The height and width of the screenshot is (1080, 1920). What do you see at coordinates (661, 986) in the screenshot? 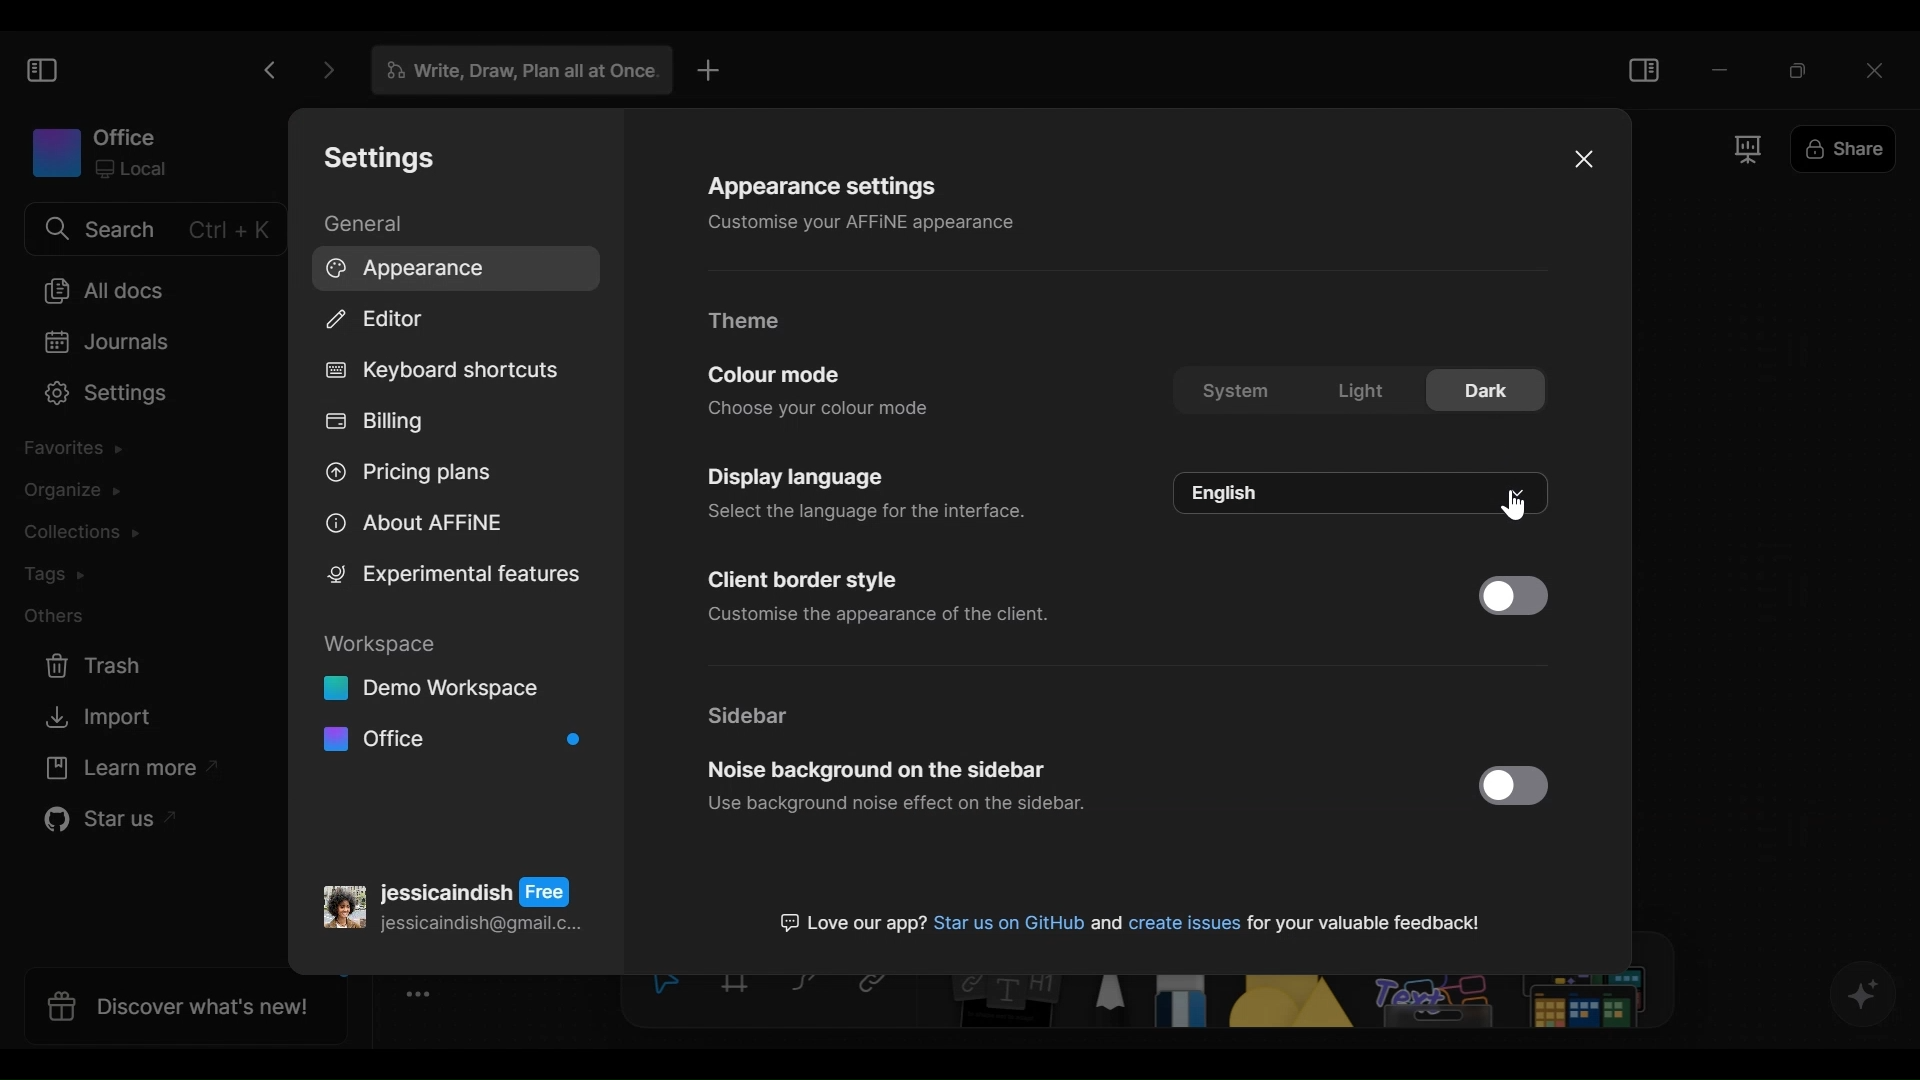
I see `Select` at bounding box center [661, 986].